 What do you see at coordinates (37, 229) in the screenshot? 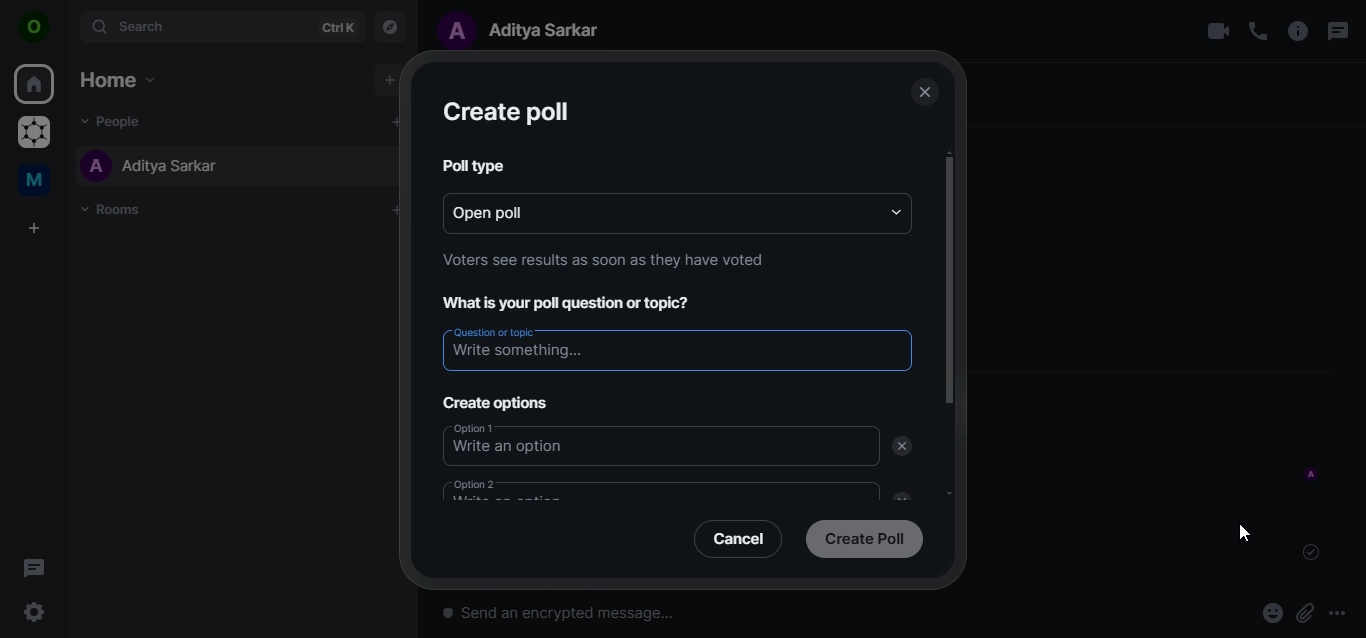
I see `create a space` at bounding box center [37, 229].